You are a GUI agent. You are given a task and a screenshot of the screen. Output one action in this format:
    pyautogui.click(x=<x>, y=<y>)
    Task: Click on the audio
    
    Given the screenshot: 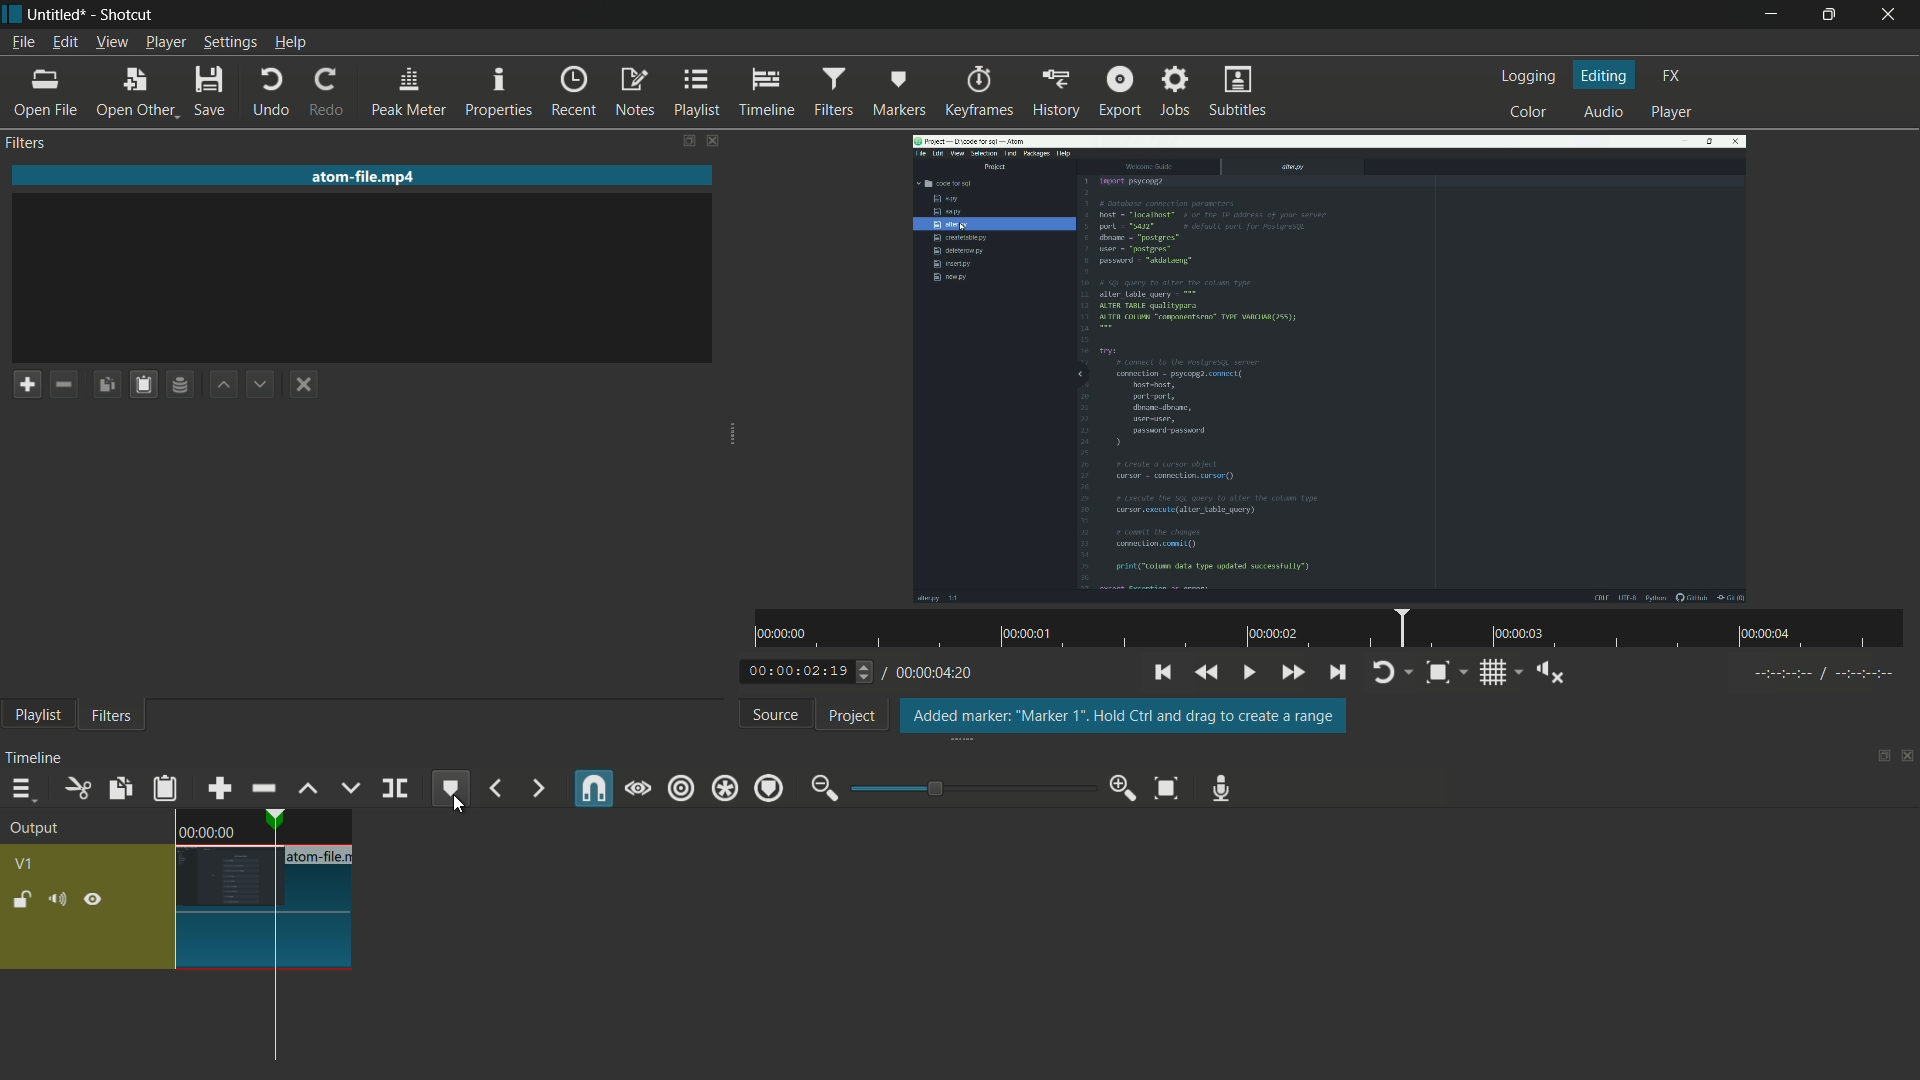 What is the action you would take?
    pyautogui.click(x=1601, y=113)
    